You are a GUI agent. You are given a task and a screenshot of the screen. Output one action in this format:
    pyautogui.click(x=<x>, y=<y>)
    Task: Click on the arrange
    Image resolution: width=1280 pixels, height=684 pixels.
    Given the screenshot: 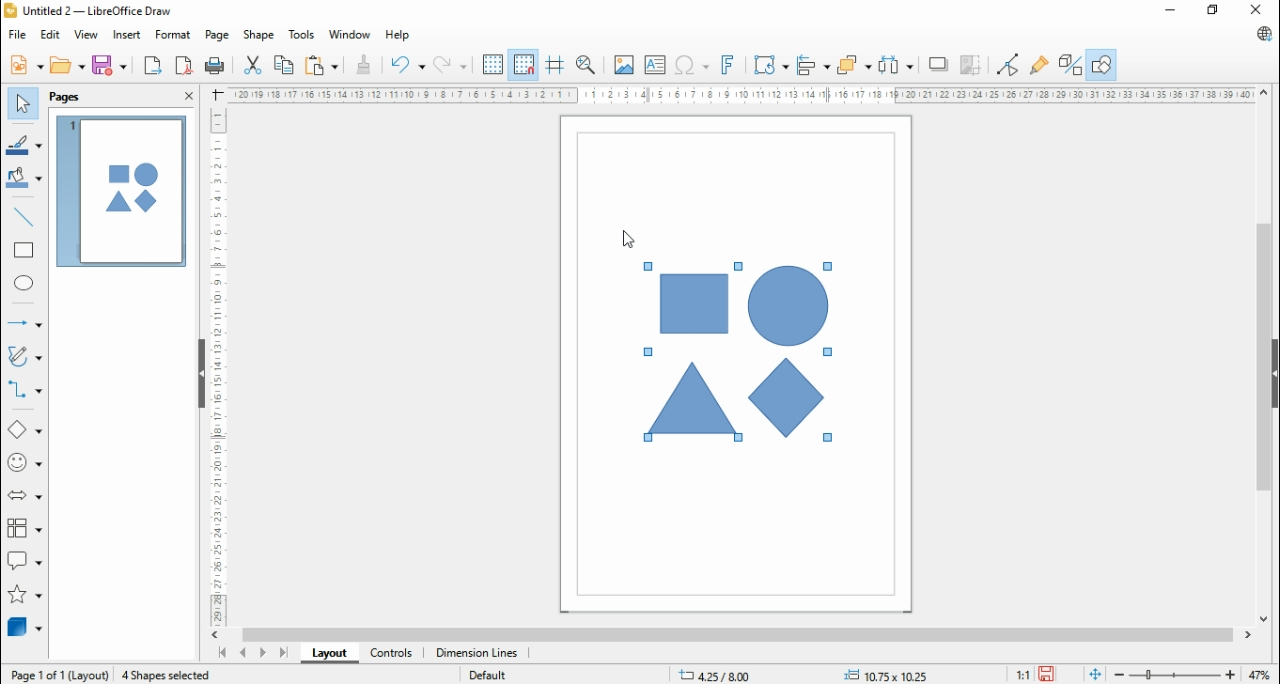 What is the action you would take?
    pyautogui.click(x=854, y=64)
    